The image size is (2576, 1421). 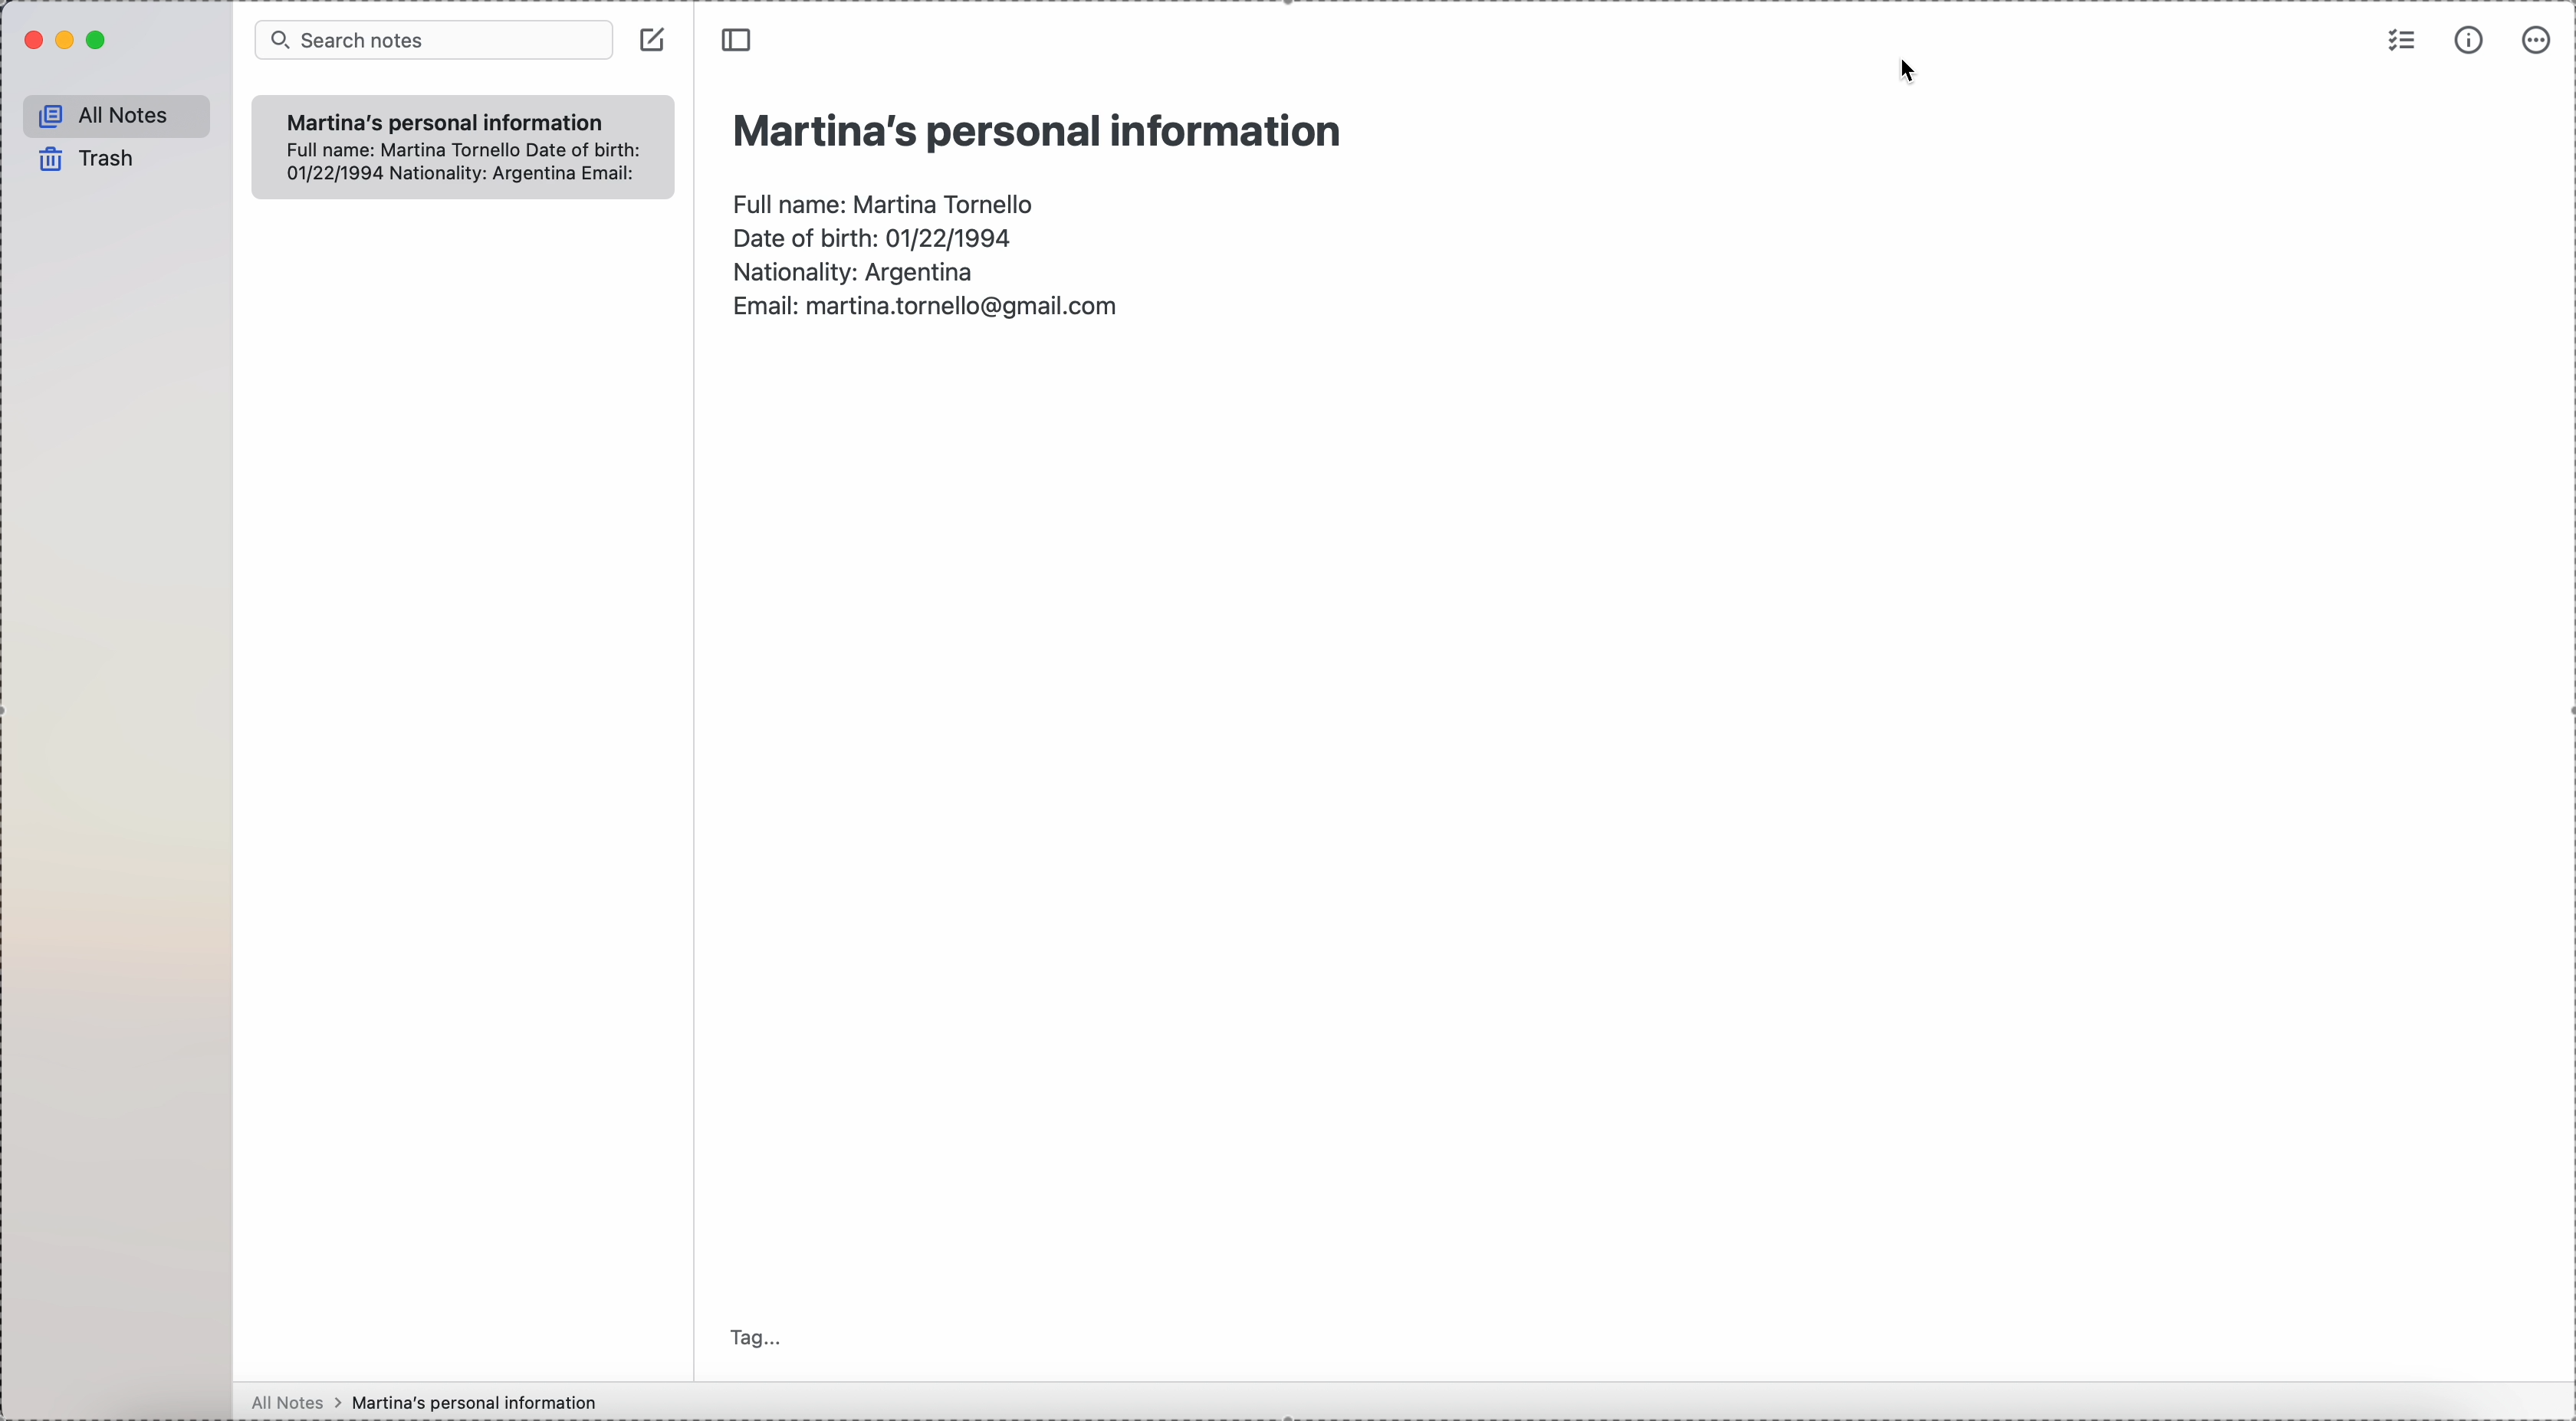 What do you see at coordinates (461, 144) in the screenshot?
I see `Martina's personal information Full name: Martina Tornello date of birth: 01/22/1994 Nationality: Argentina Email:` at bounding box center [461, 144].